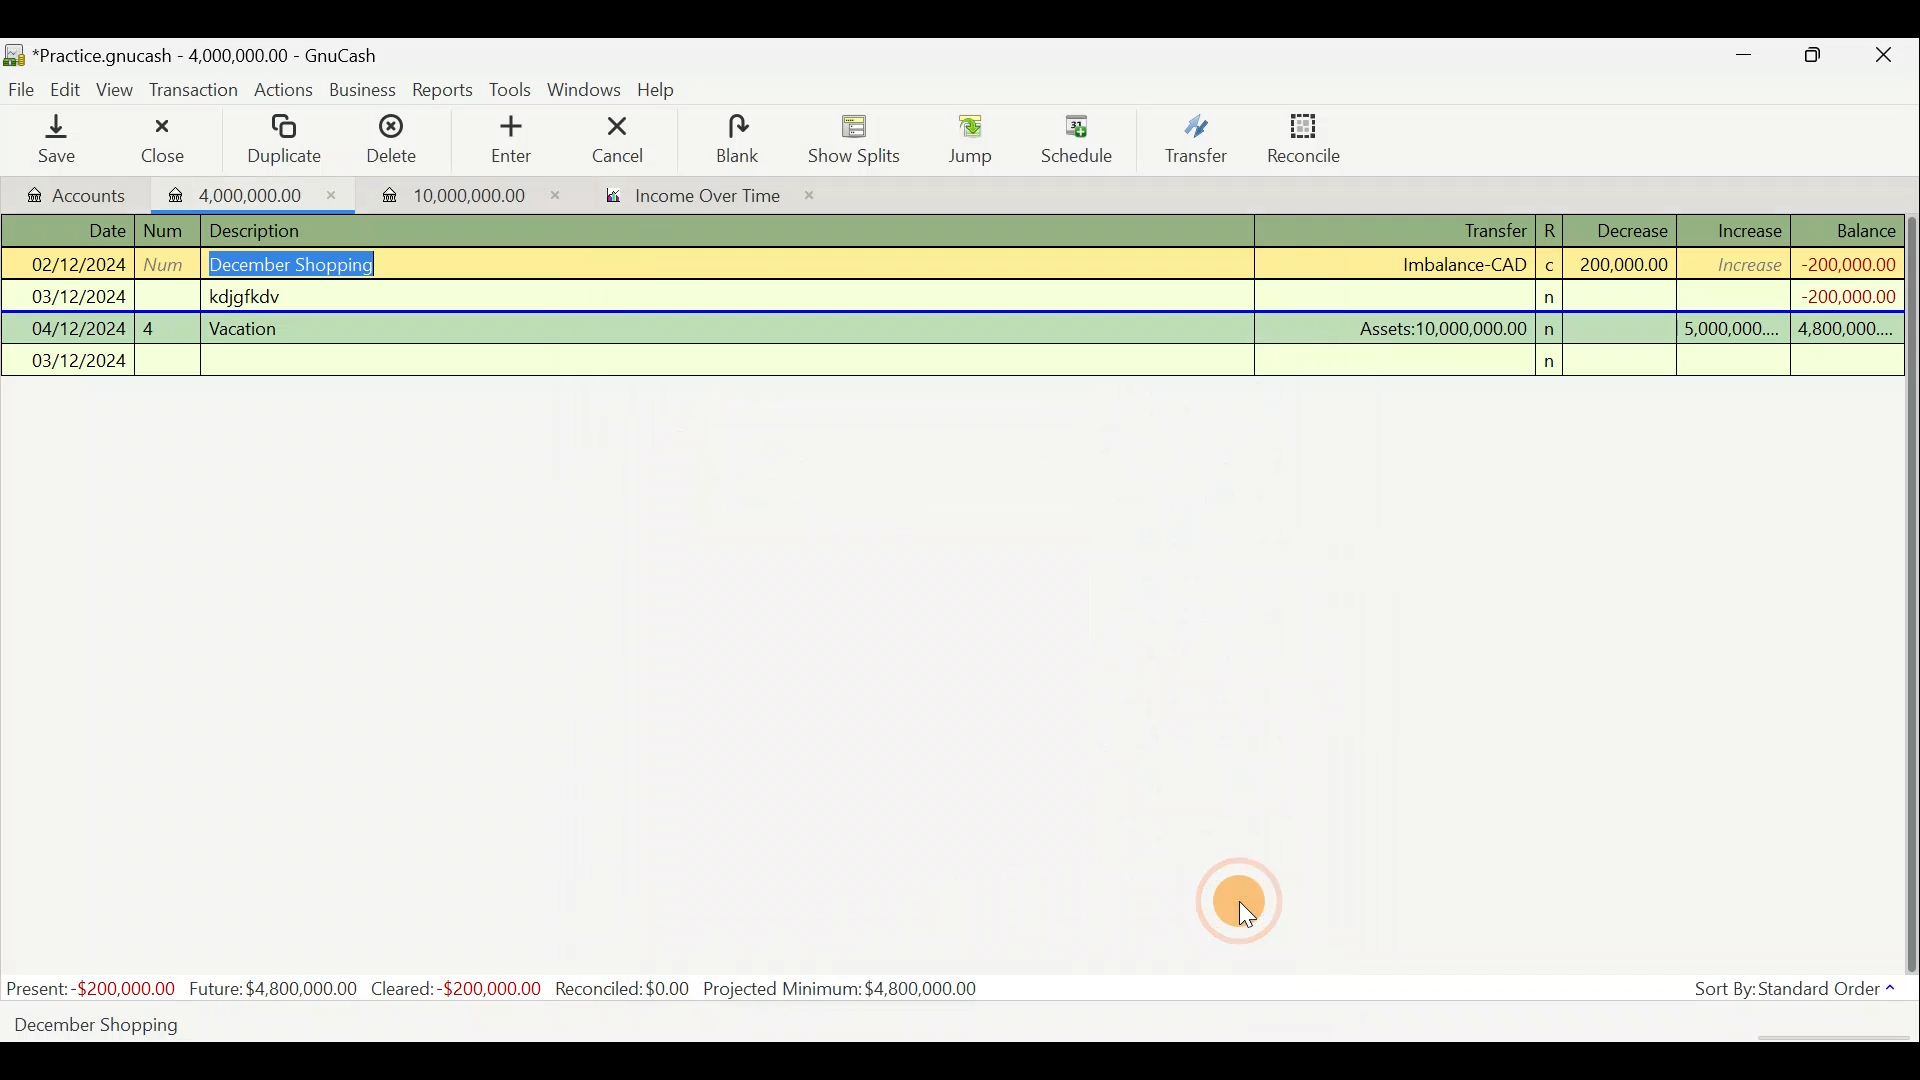 This screenshot has width=1920, height=1080. I want to click on Help, so click(664, 90).